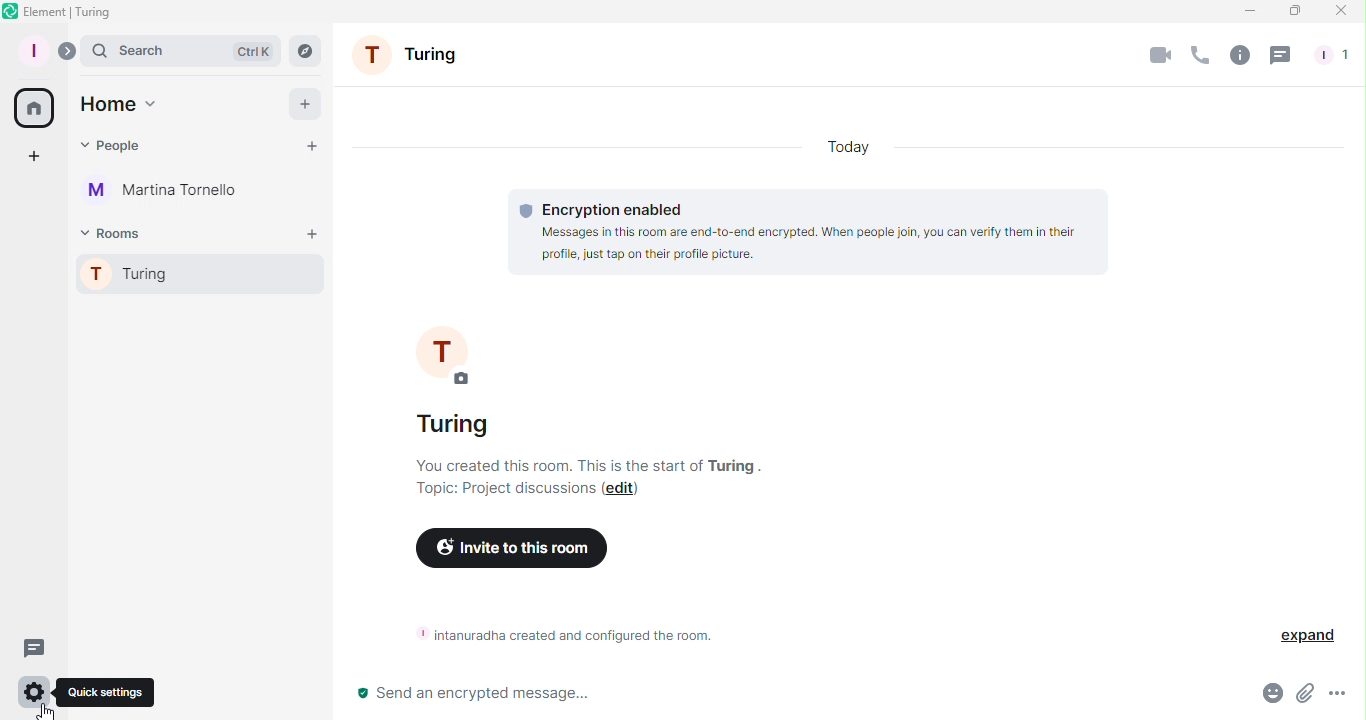 This screenshot has width=1366, height=720. What do you see at coordinates (505, 494) in the screenshot?
I see `Topic` at bounding box center [505, 494].